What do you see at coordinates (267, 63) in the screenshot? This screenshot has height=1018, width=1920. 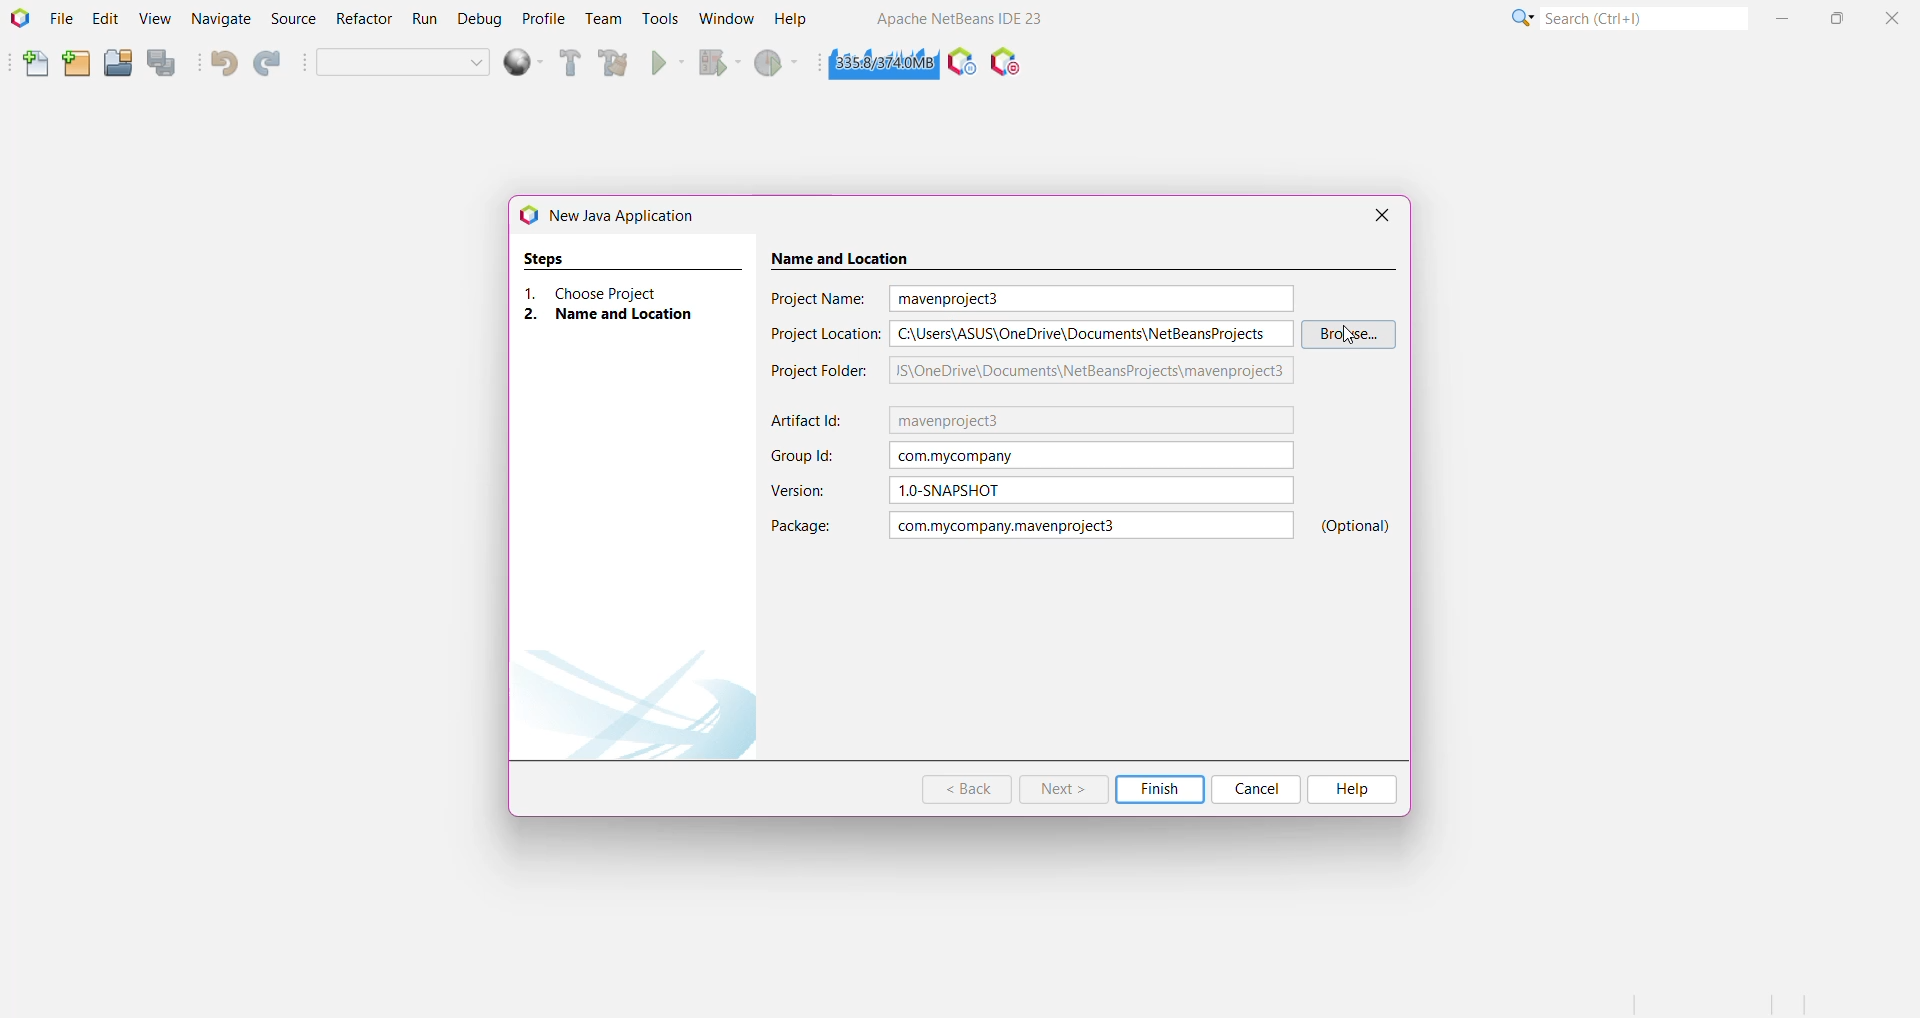 I see `Redo` at bounding box center [267, 63].